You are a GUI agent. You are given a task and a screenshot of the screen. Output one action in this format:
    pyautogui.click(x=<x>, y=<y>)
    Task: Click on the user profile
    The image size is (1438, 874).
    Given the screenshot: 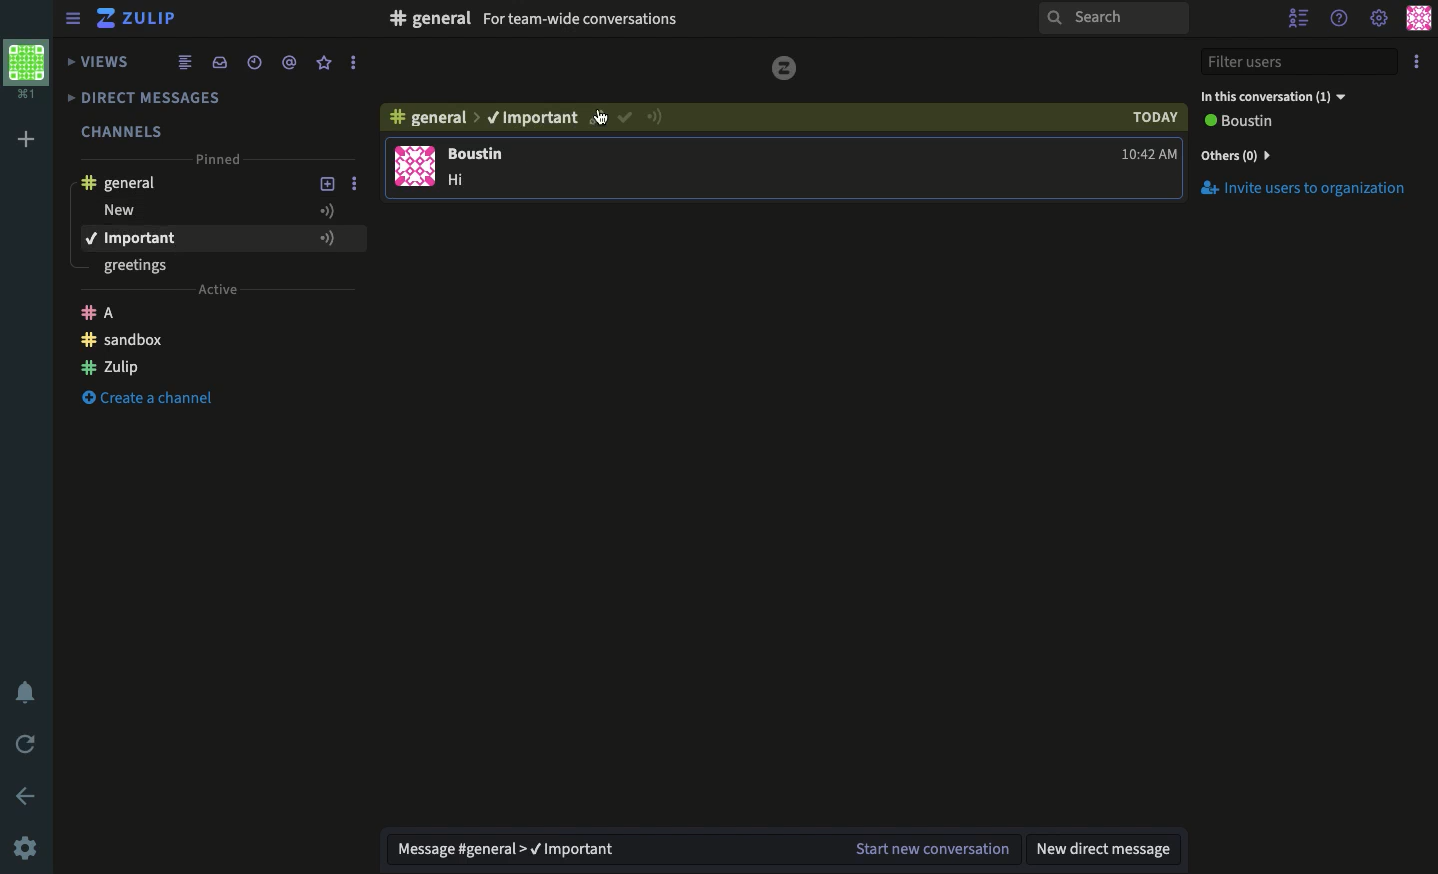 What is the action you would take?
    pyautogui.click(x=413, y=166)
    